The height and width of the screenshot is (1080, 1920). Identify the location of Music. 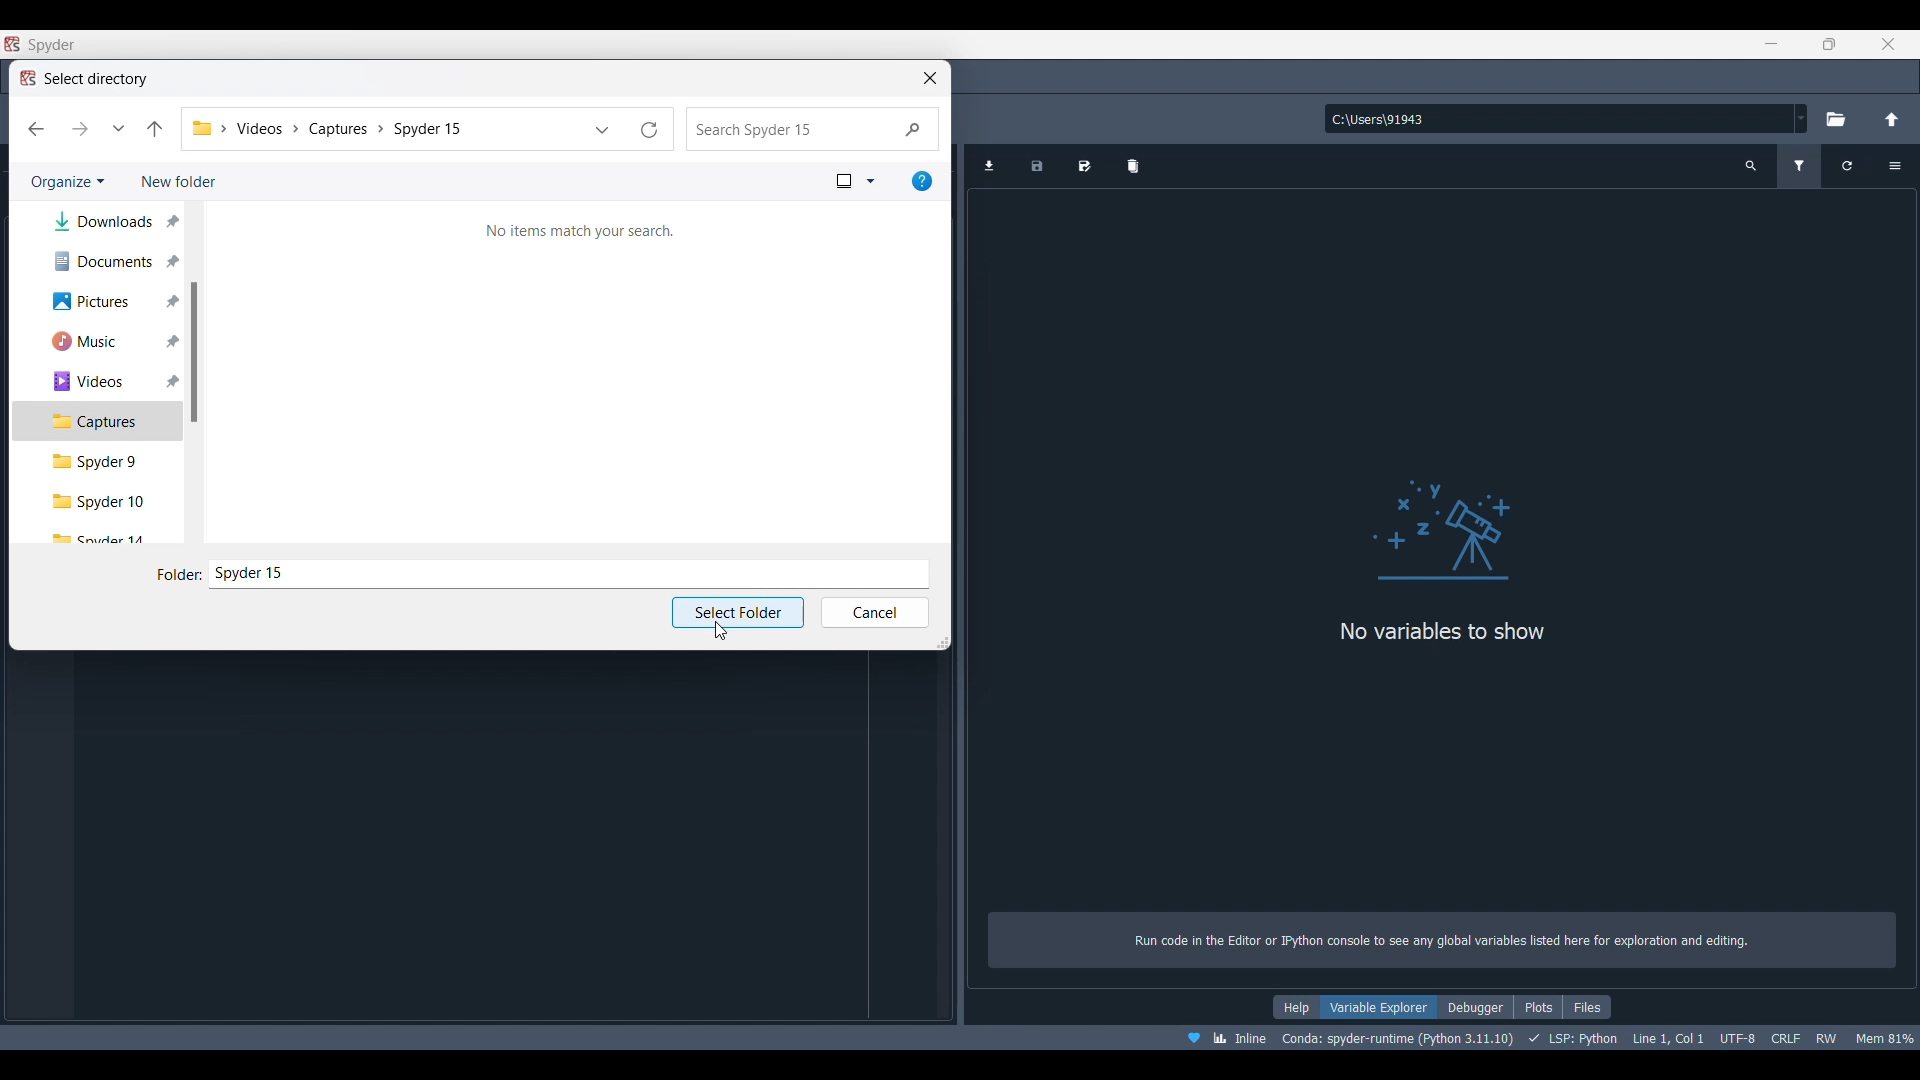
(104, 341).